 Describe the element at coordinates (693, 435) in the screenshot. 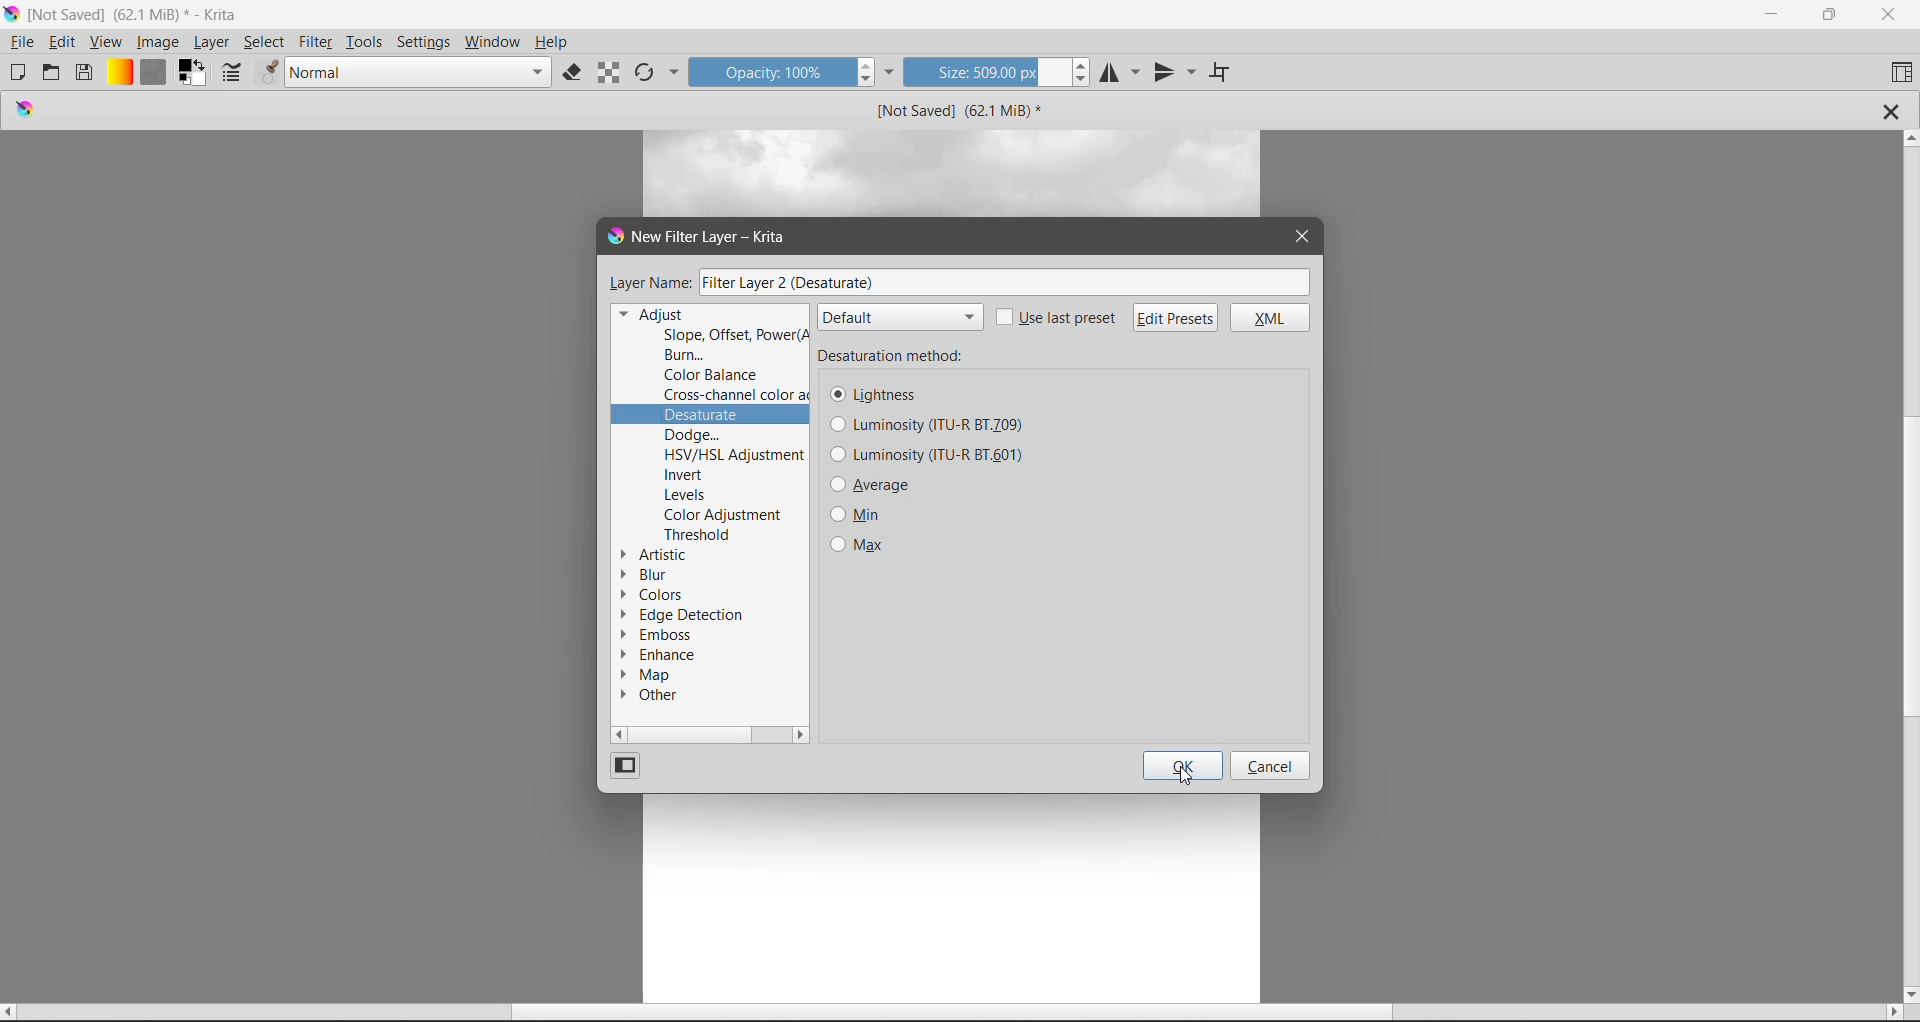

I see `Dodge` at that location.